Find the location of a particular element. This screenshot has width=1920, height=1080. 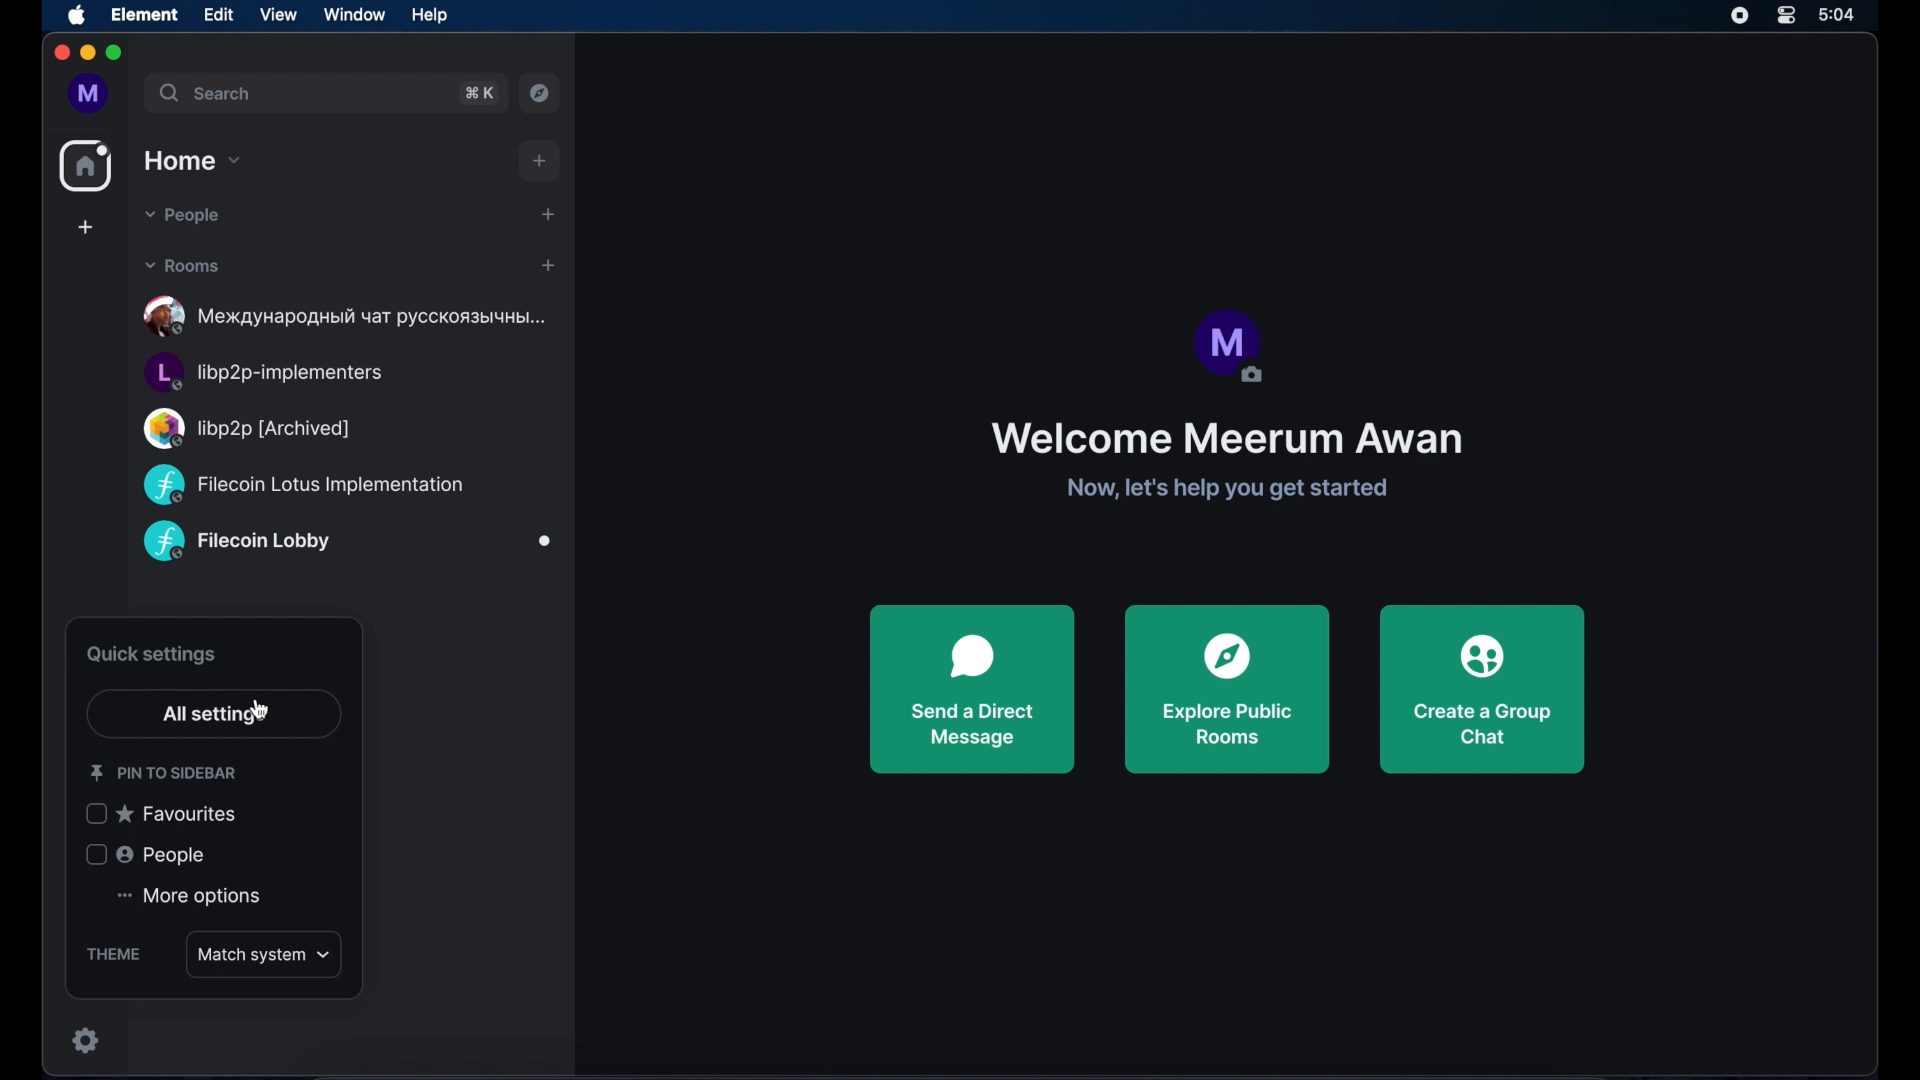

search is located at coordinates (207, 94).